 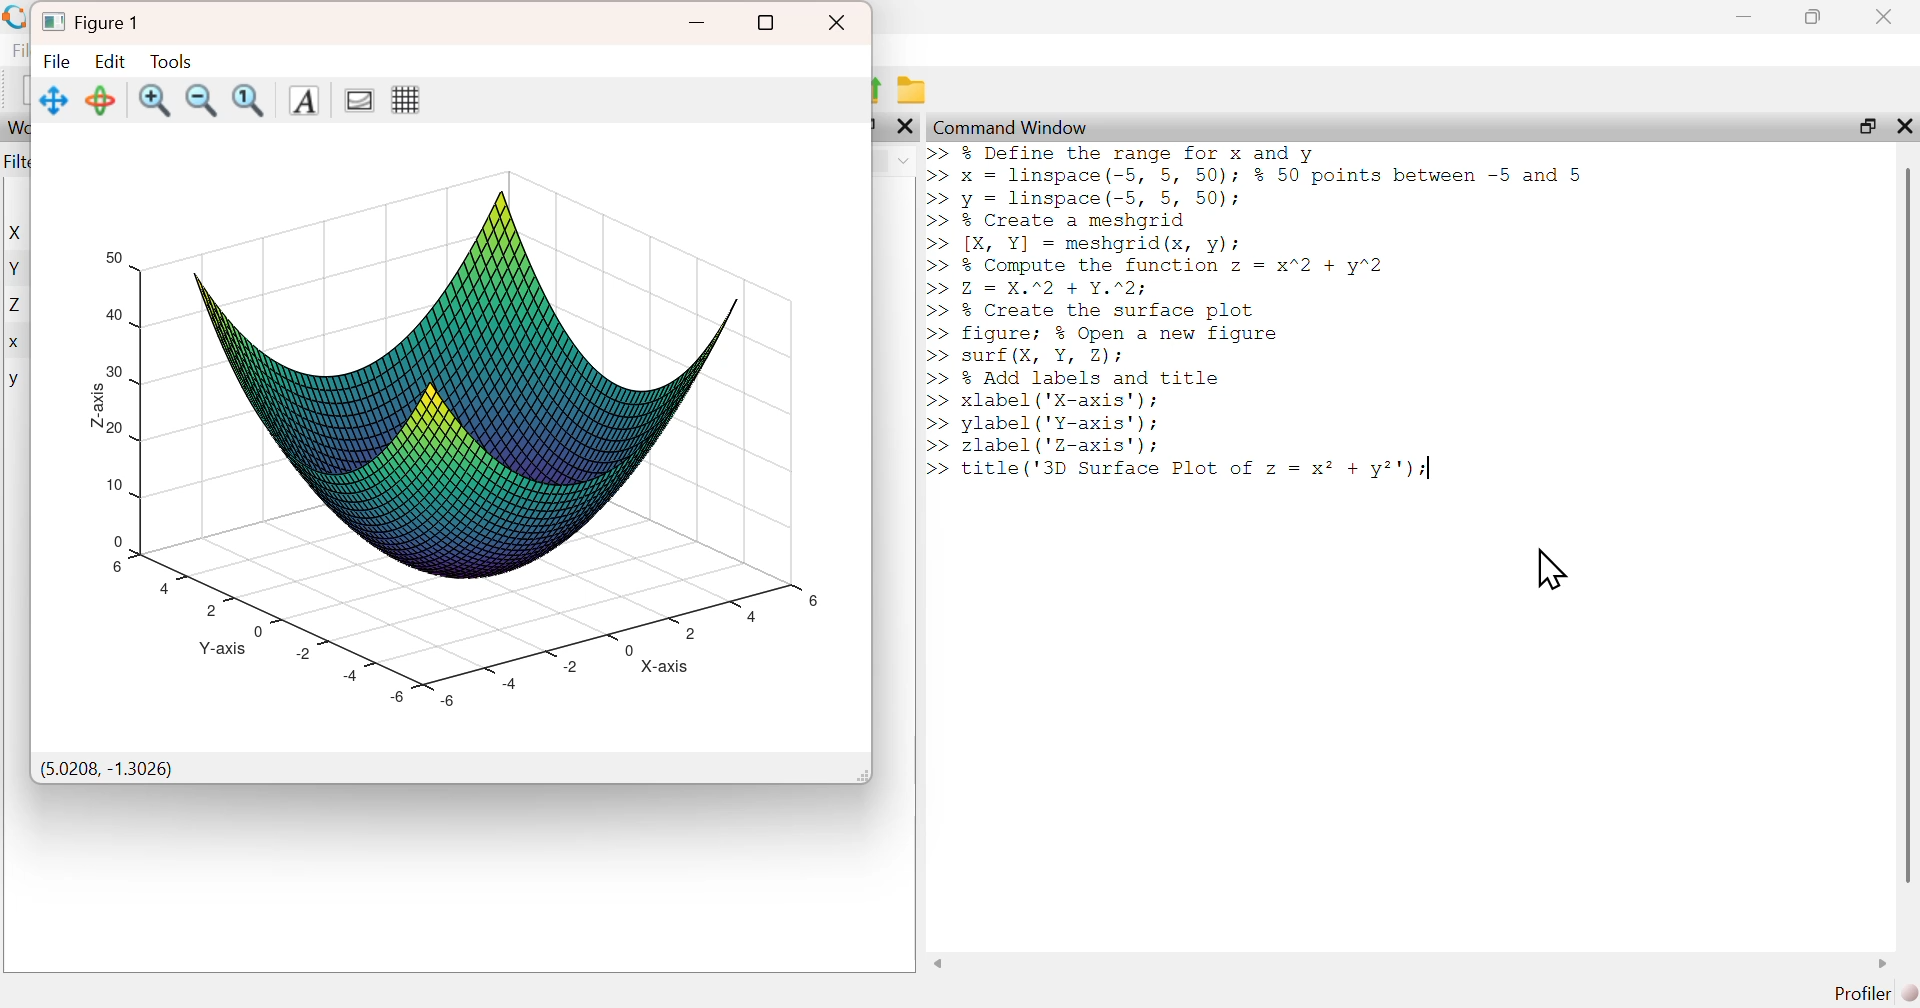 I want to click on scroll bar, so click(x=1907, y=524).